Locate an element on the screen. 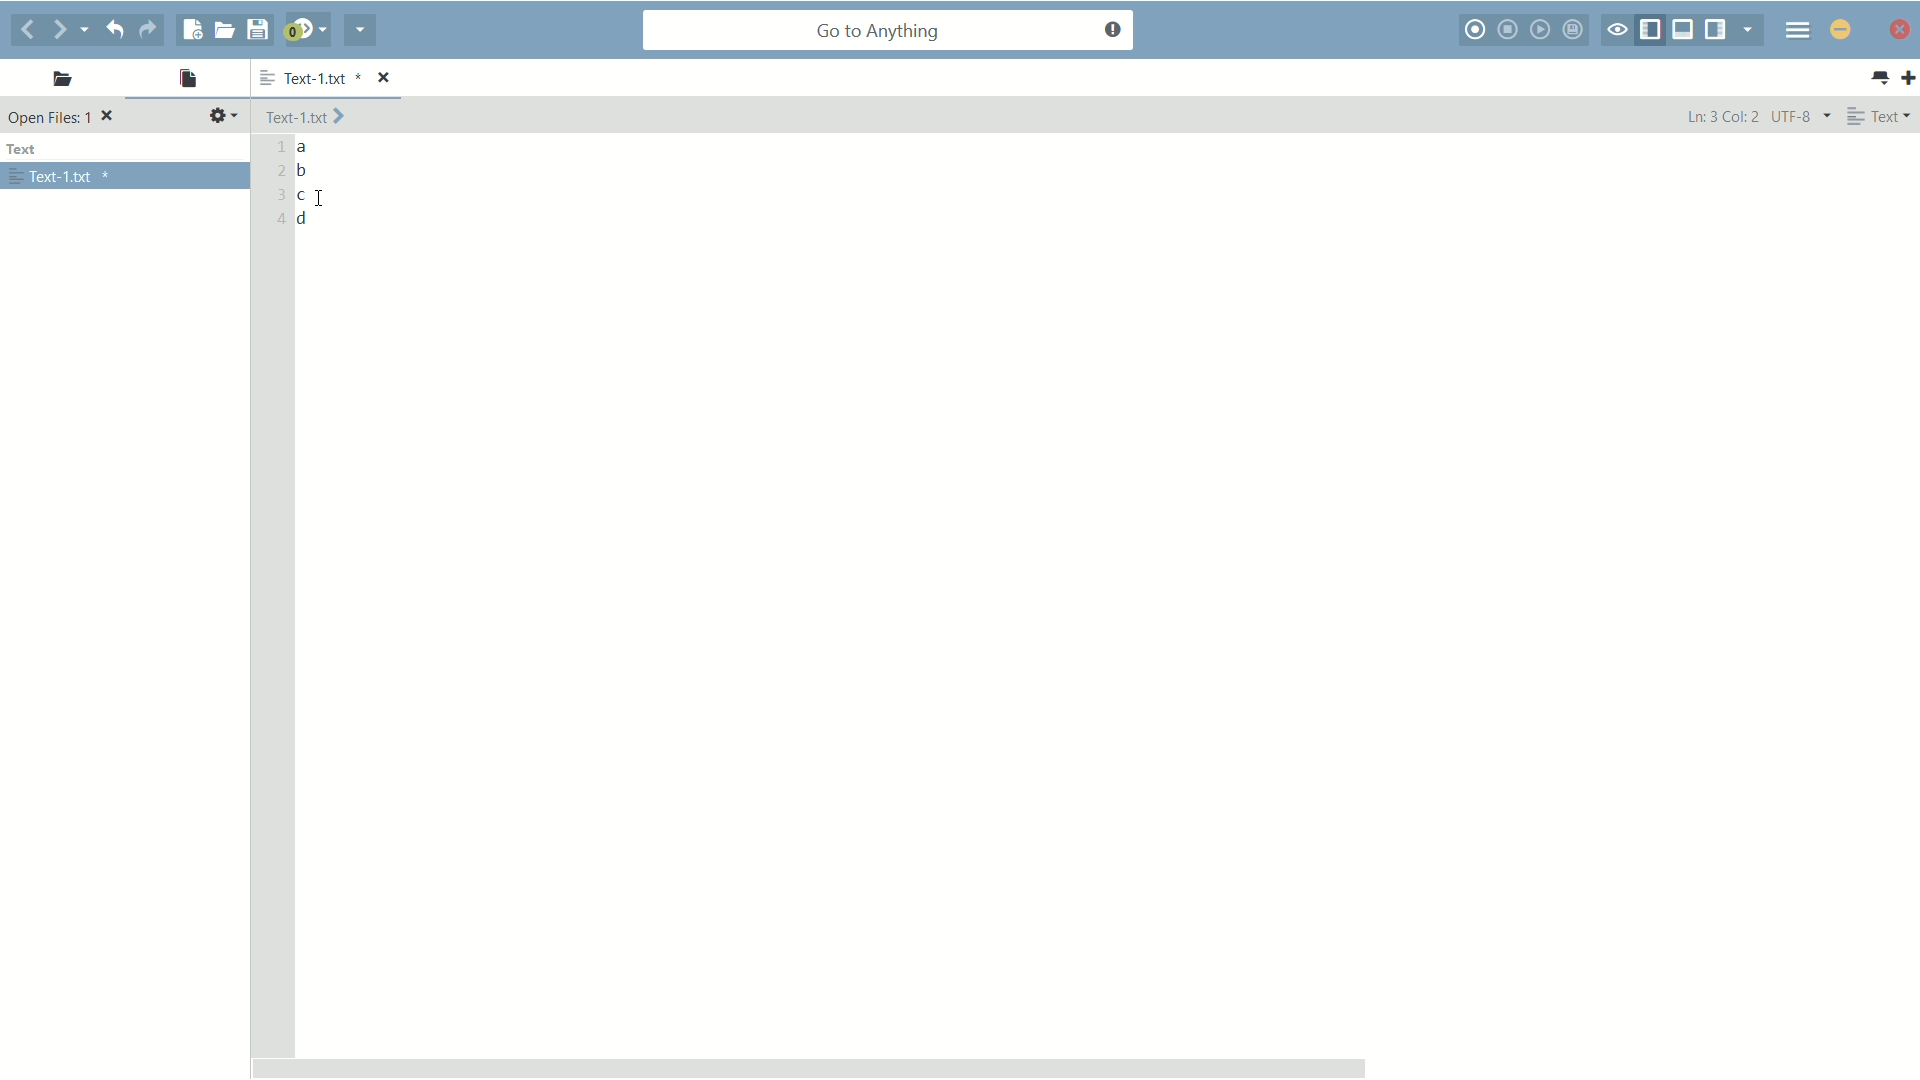  all tabs is located at coordinates (1880, 78).